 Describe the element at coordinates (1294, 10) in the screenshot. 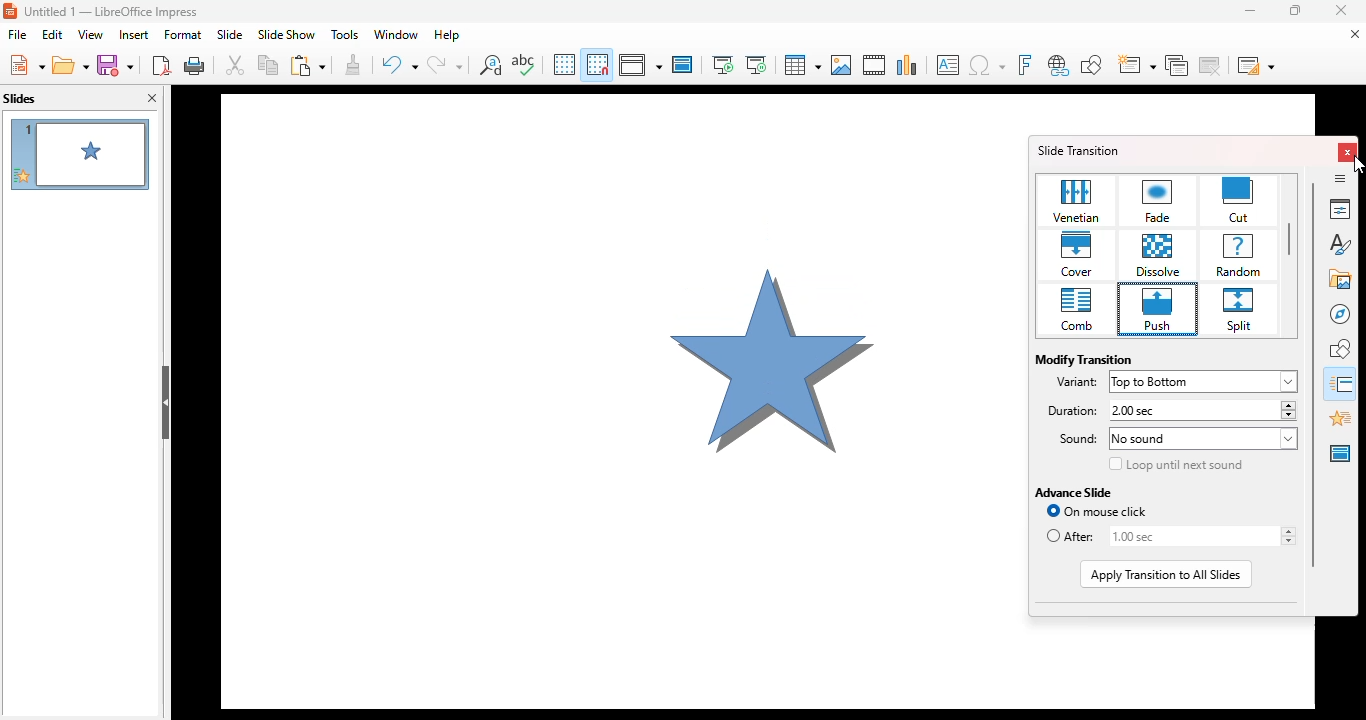

I see `maximize` at that location.